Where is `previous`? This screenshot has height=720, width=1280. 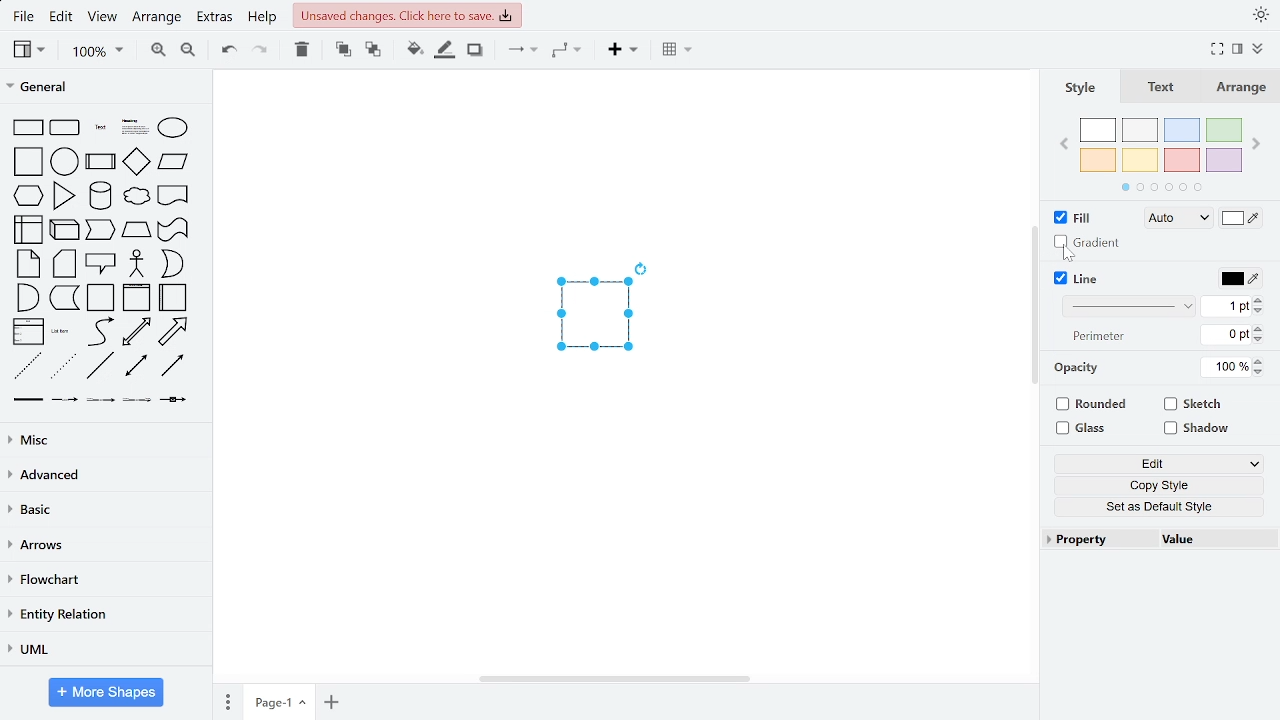 previous is located at coordinates (1062, 146).